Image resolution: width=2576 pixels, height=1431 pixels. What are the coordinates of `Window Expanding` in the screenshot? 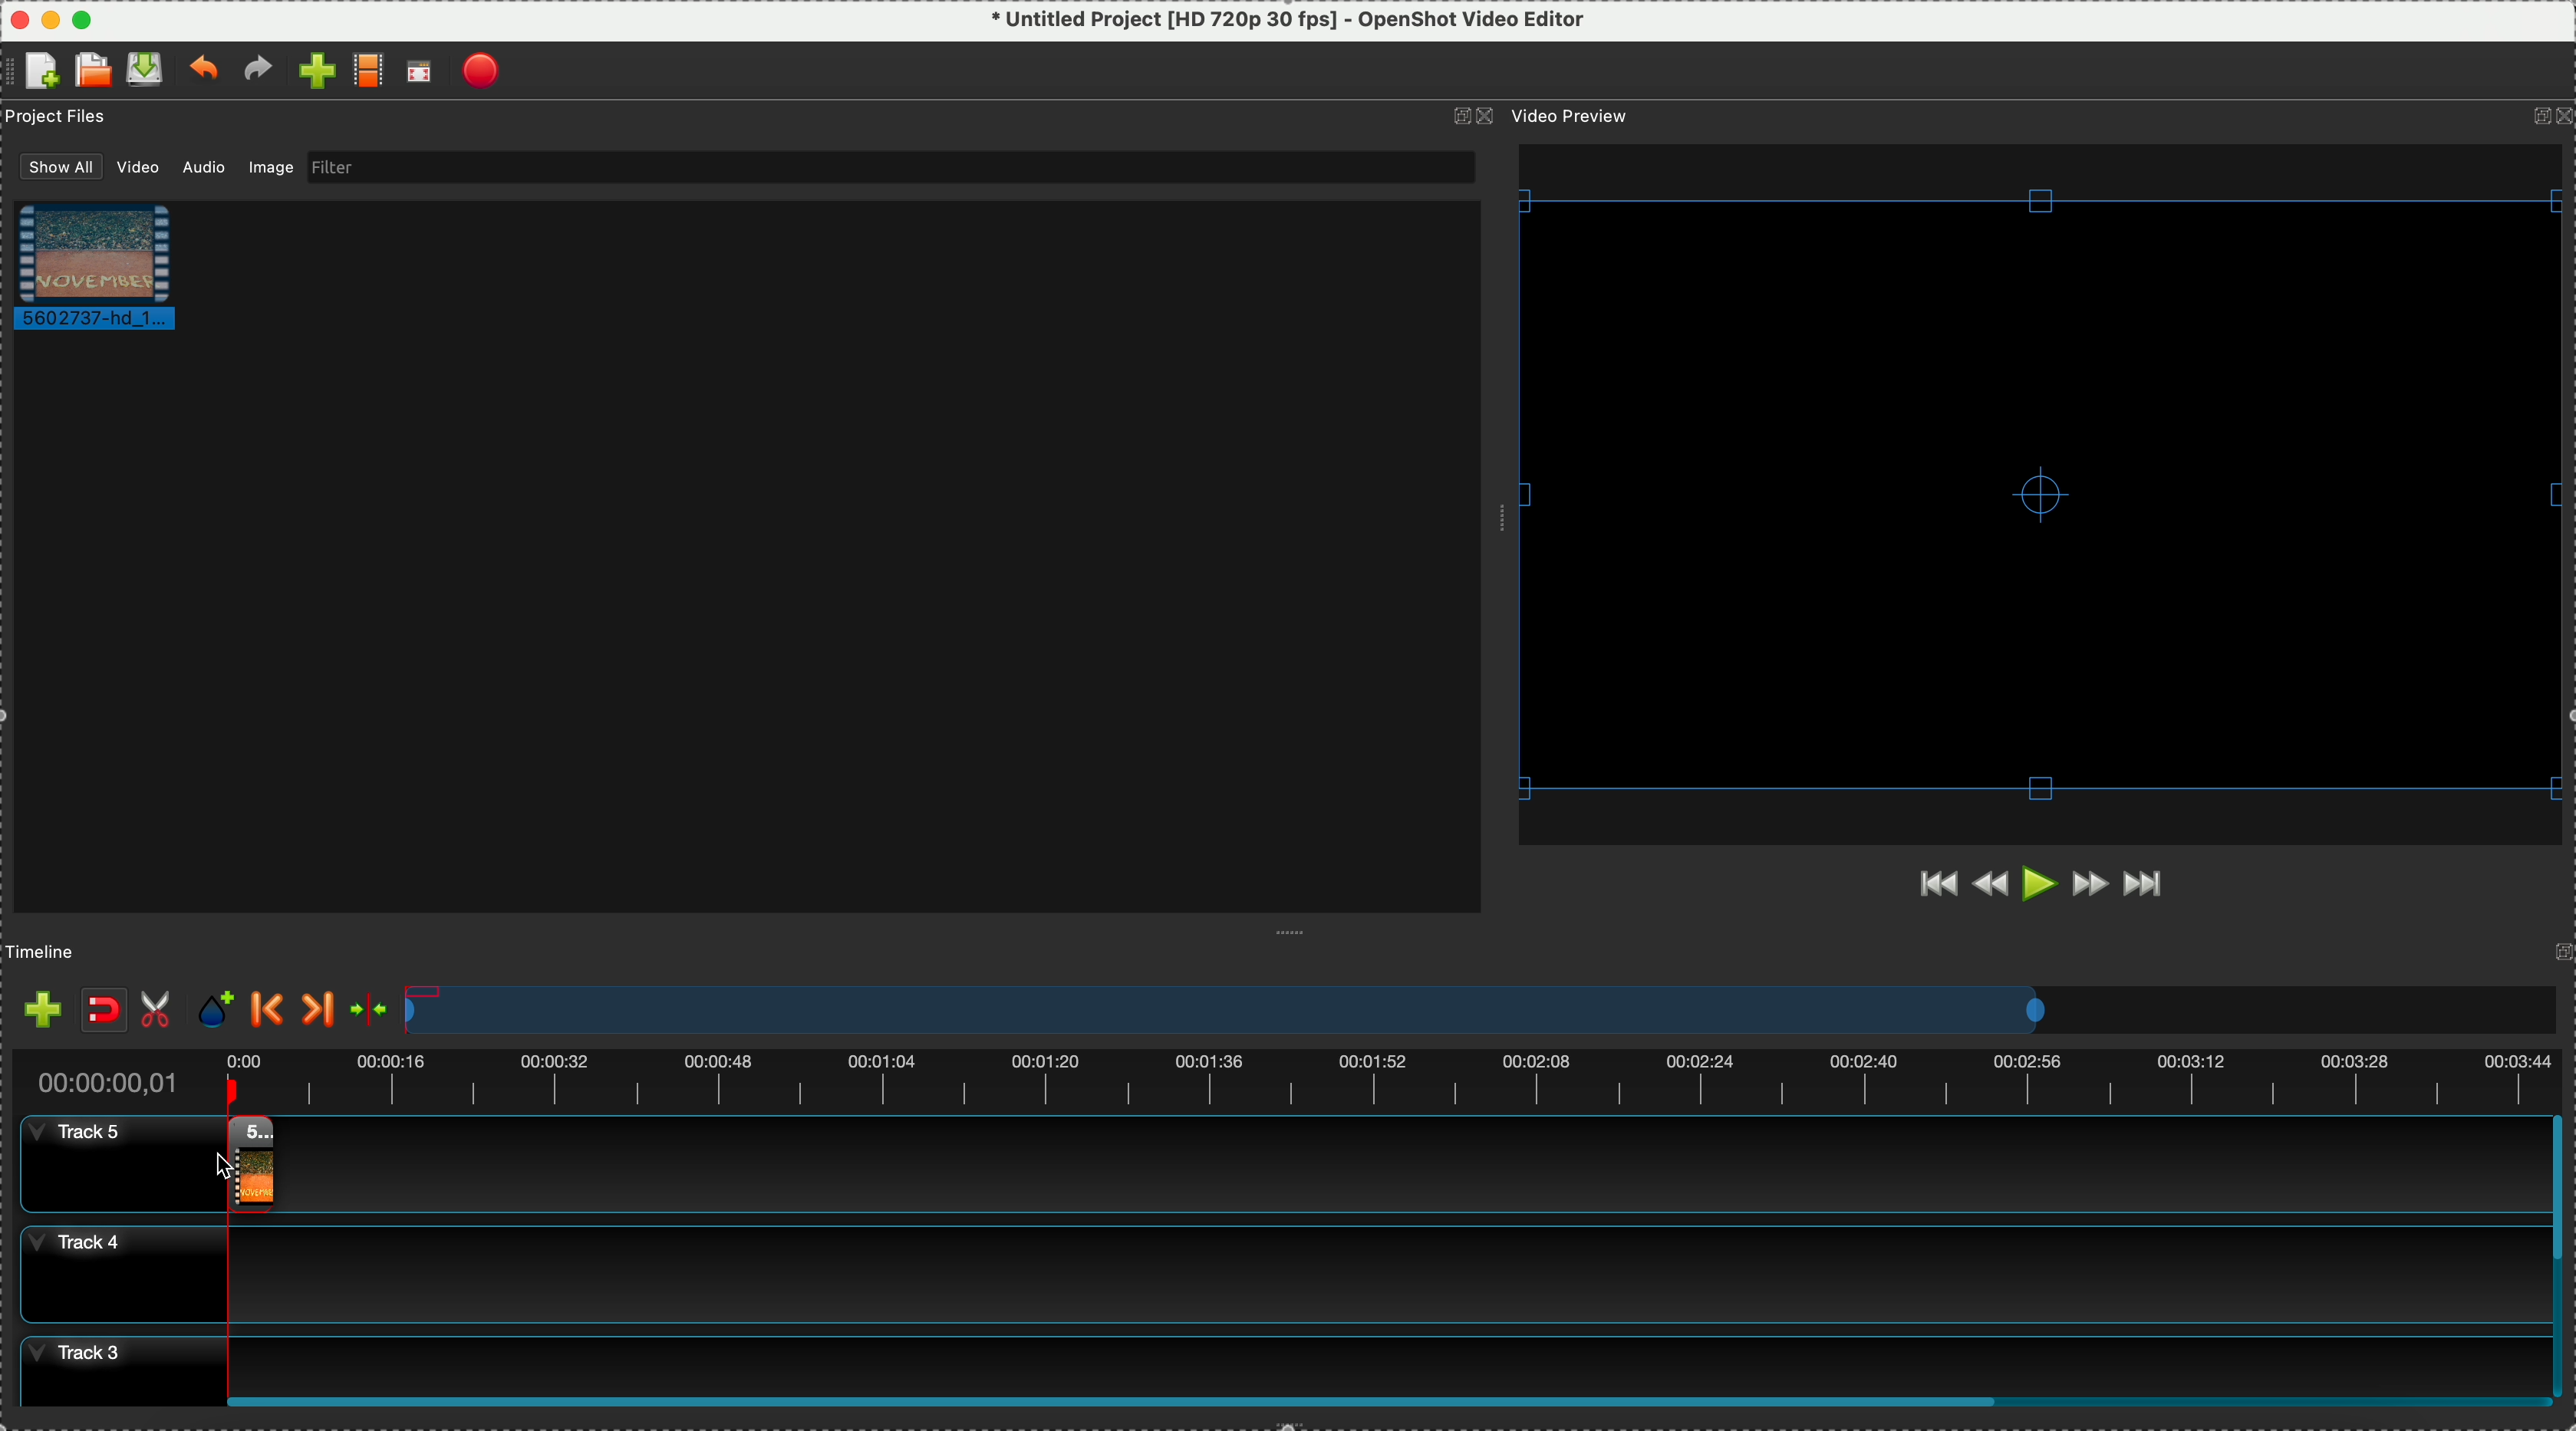 It's located at (1500, 517).